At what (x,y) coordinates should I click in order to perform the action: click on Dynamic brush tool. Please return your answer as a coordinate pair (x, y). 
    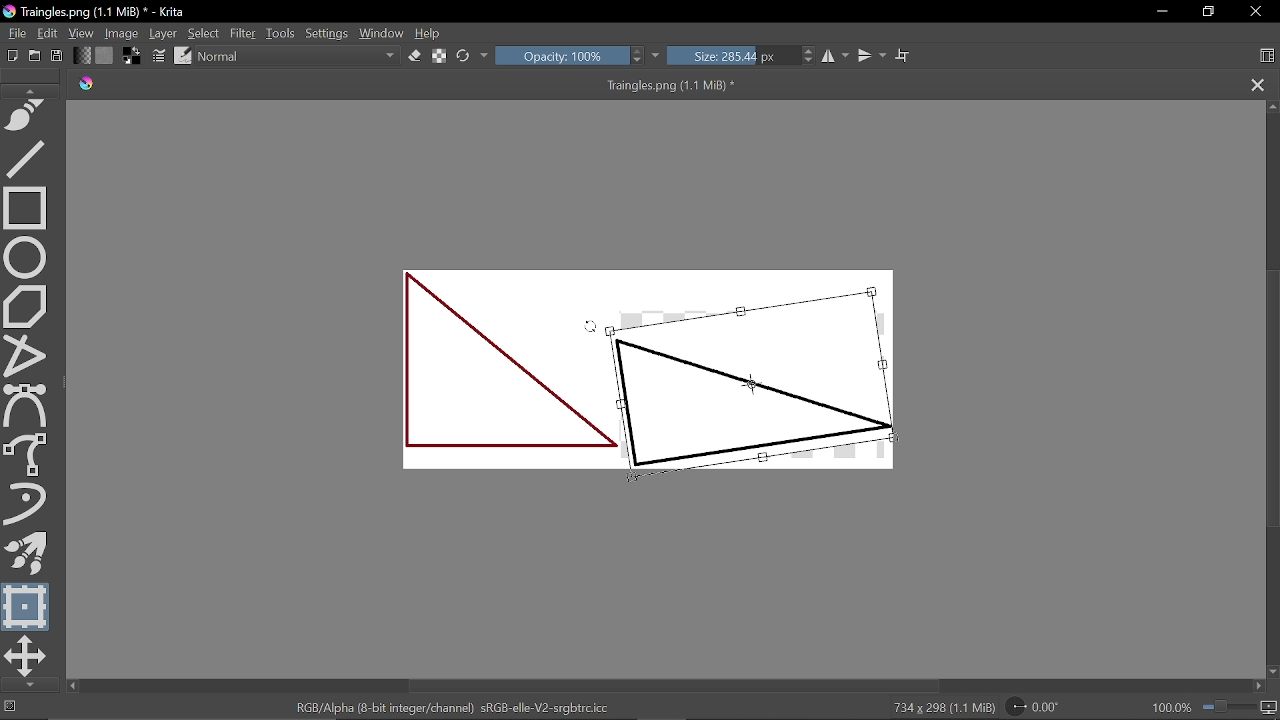
    Looking at the image, I should click on (31, 505).